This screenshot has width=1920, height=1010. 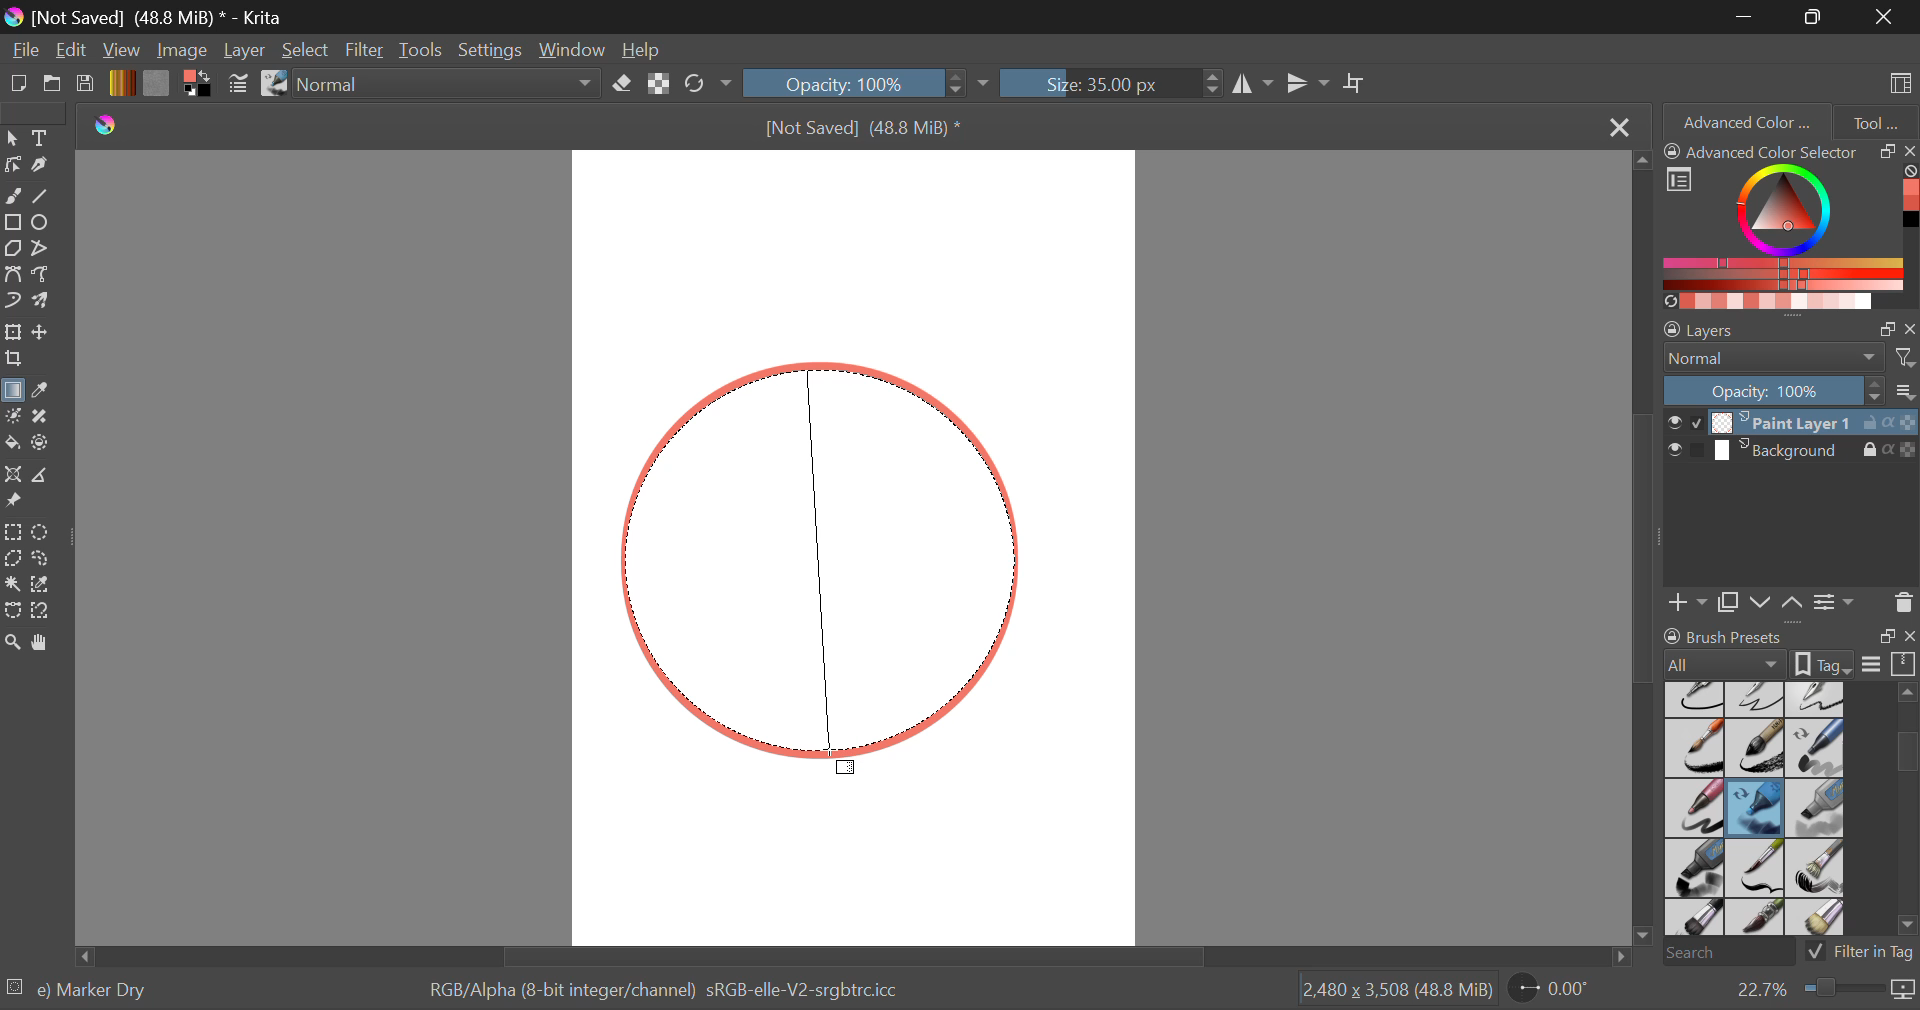 What do you see at coordinates (237, 85) in the screenshot?
I see `Brush Settings` at bounding box center [237, 85].